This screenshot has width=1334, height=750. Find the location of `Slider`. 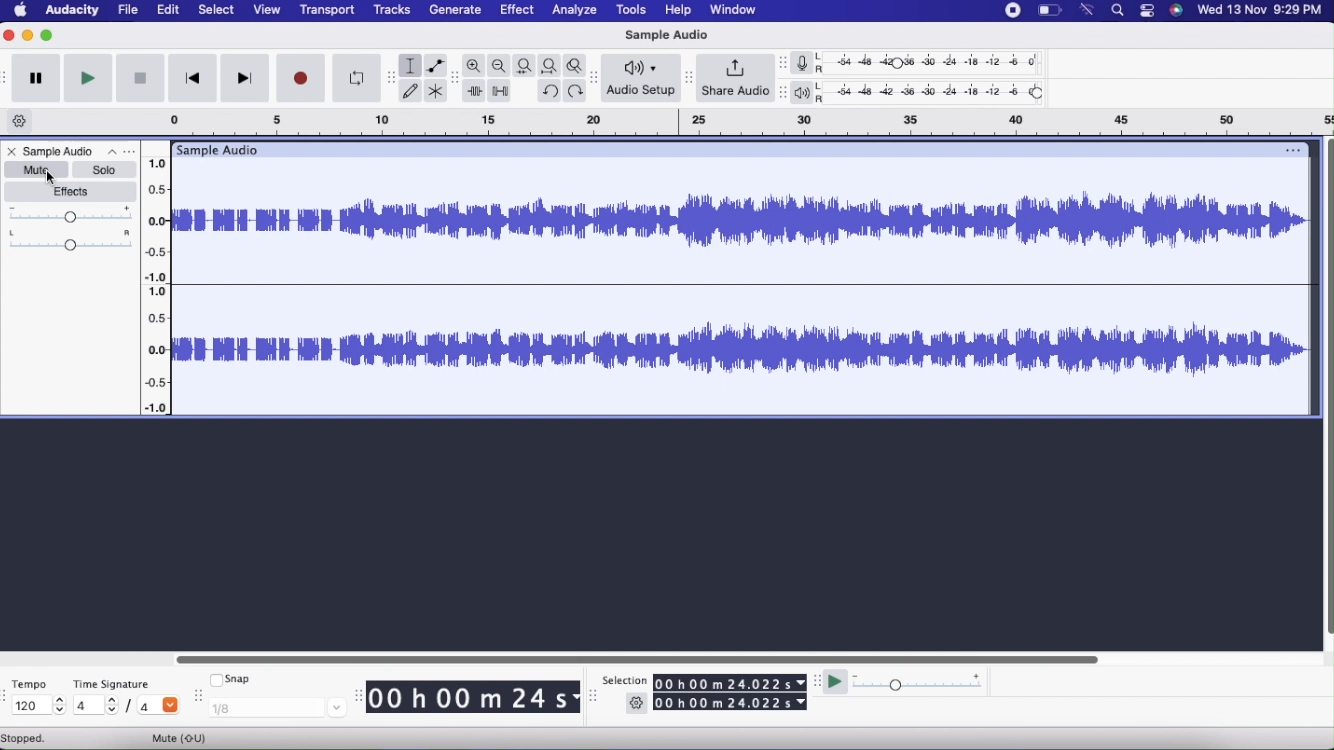

Slider is located at coordinates (156, 282).